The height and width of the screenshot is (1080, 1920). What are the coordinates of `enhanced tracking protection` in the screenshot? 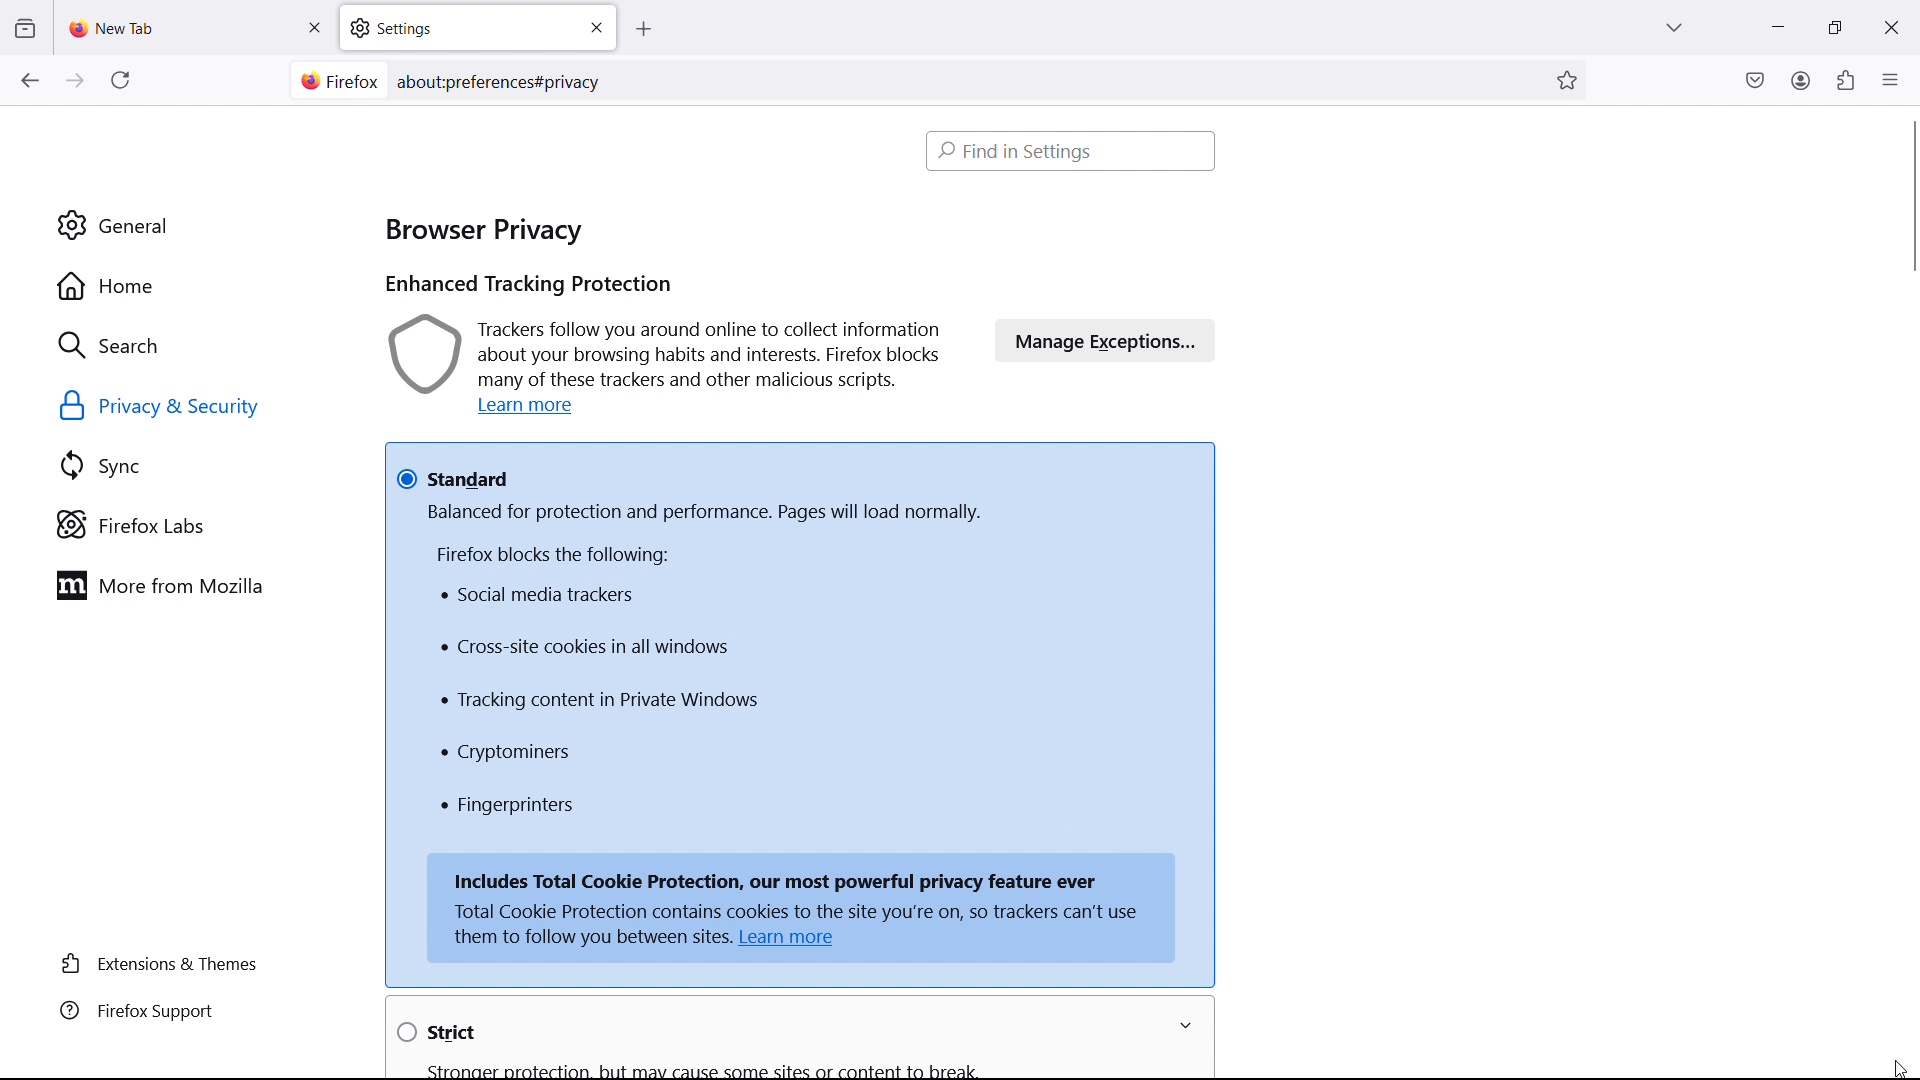 It's located at (527, 286).